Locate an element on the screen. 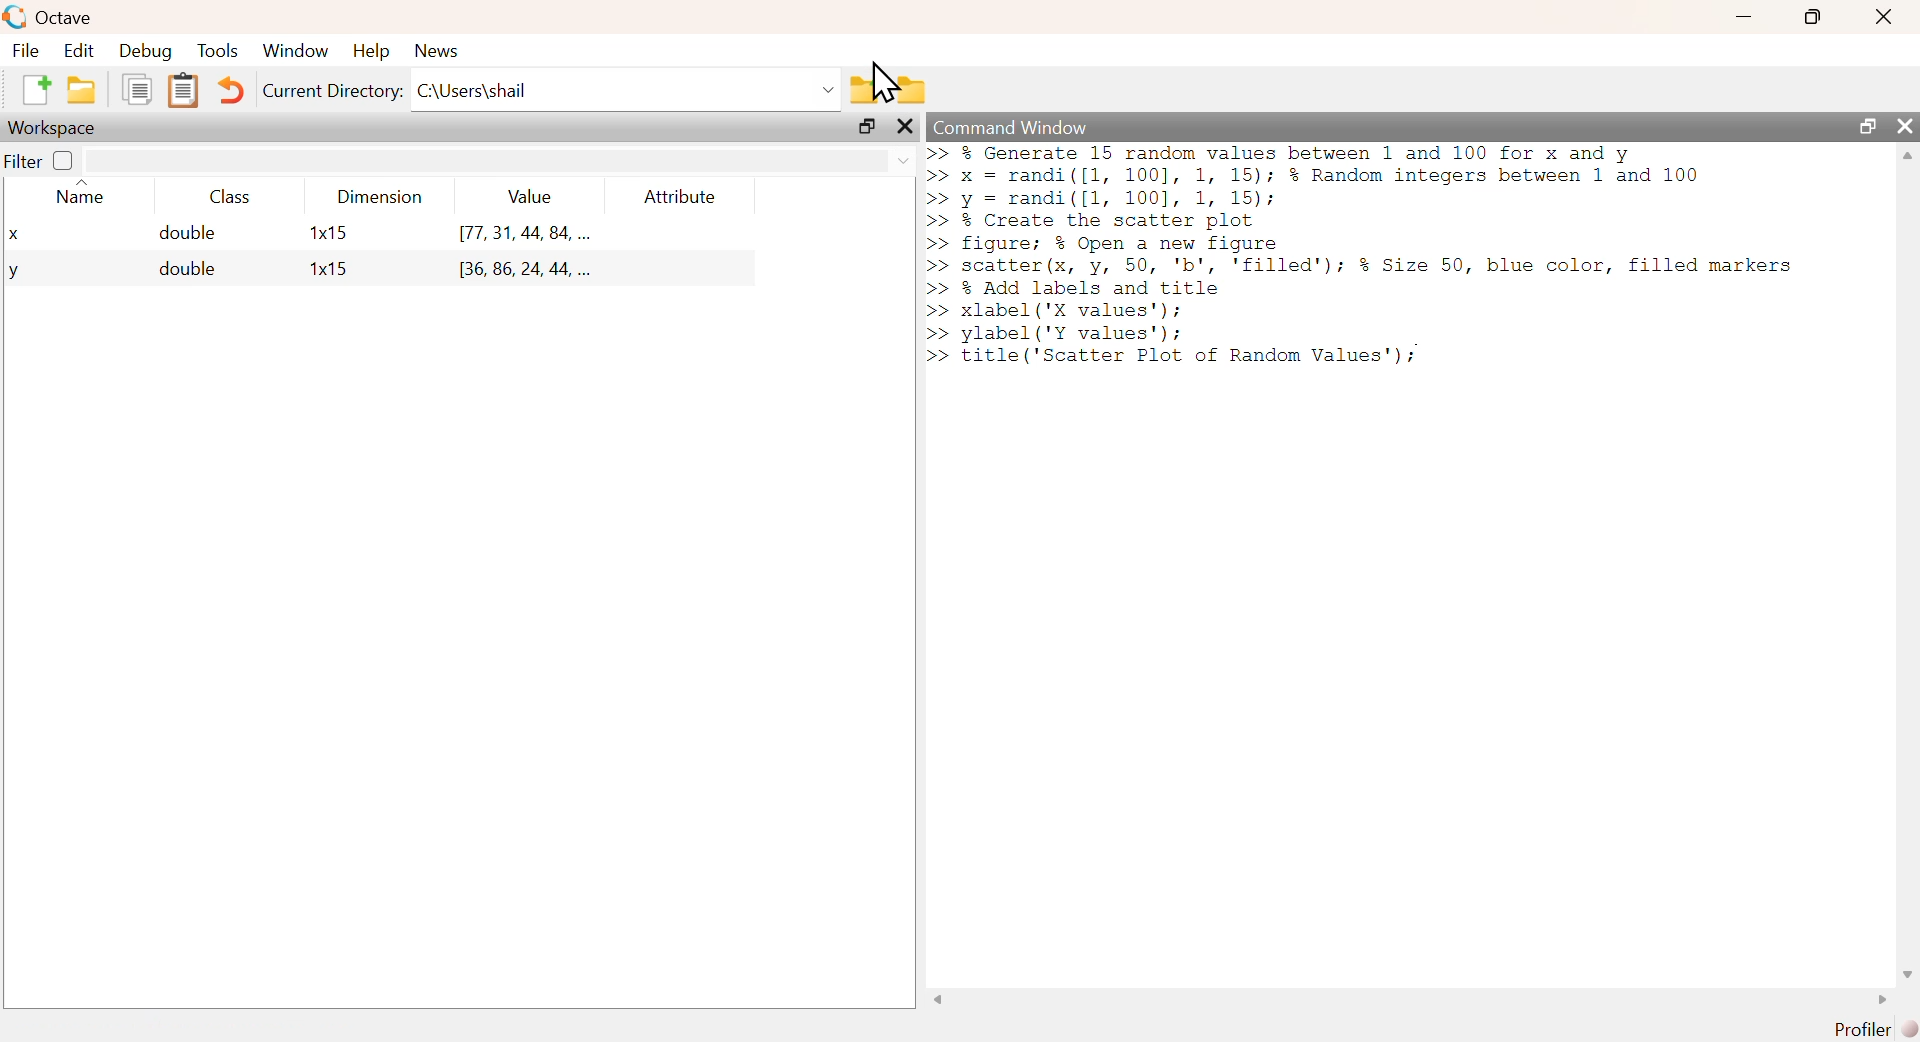 The height and width of the screenshot is (1042, 1920). Undo is located at coordinates (230, 90).